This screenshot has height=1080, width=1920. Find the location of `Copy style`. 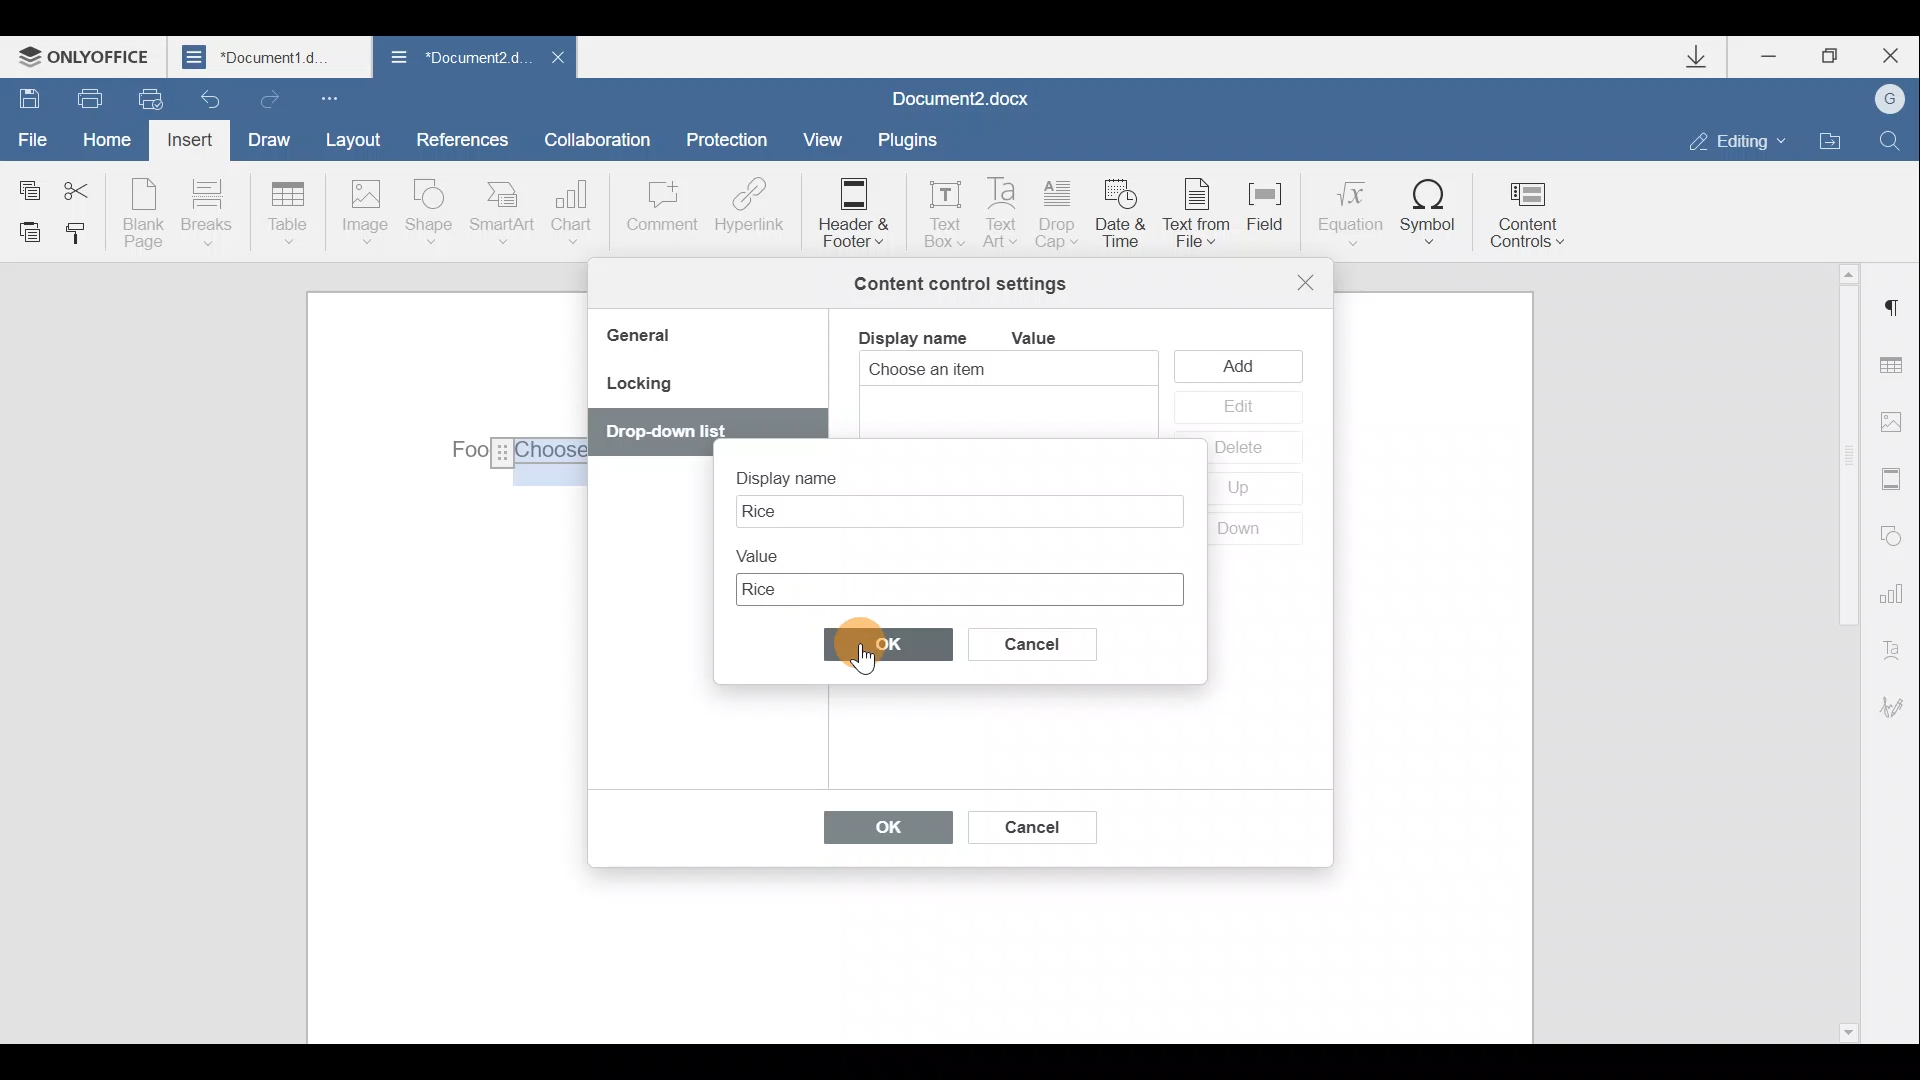

Copy style is located at coordinates (78, 237).